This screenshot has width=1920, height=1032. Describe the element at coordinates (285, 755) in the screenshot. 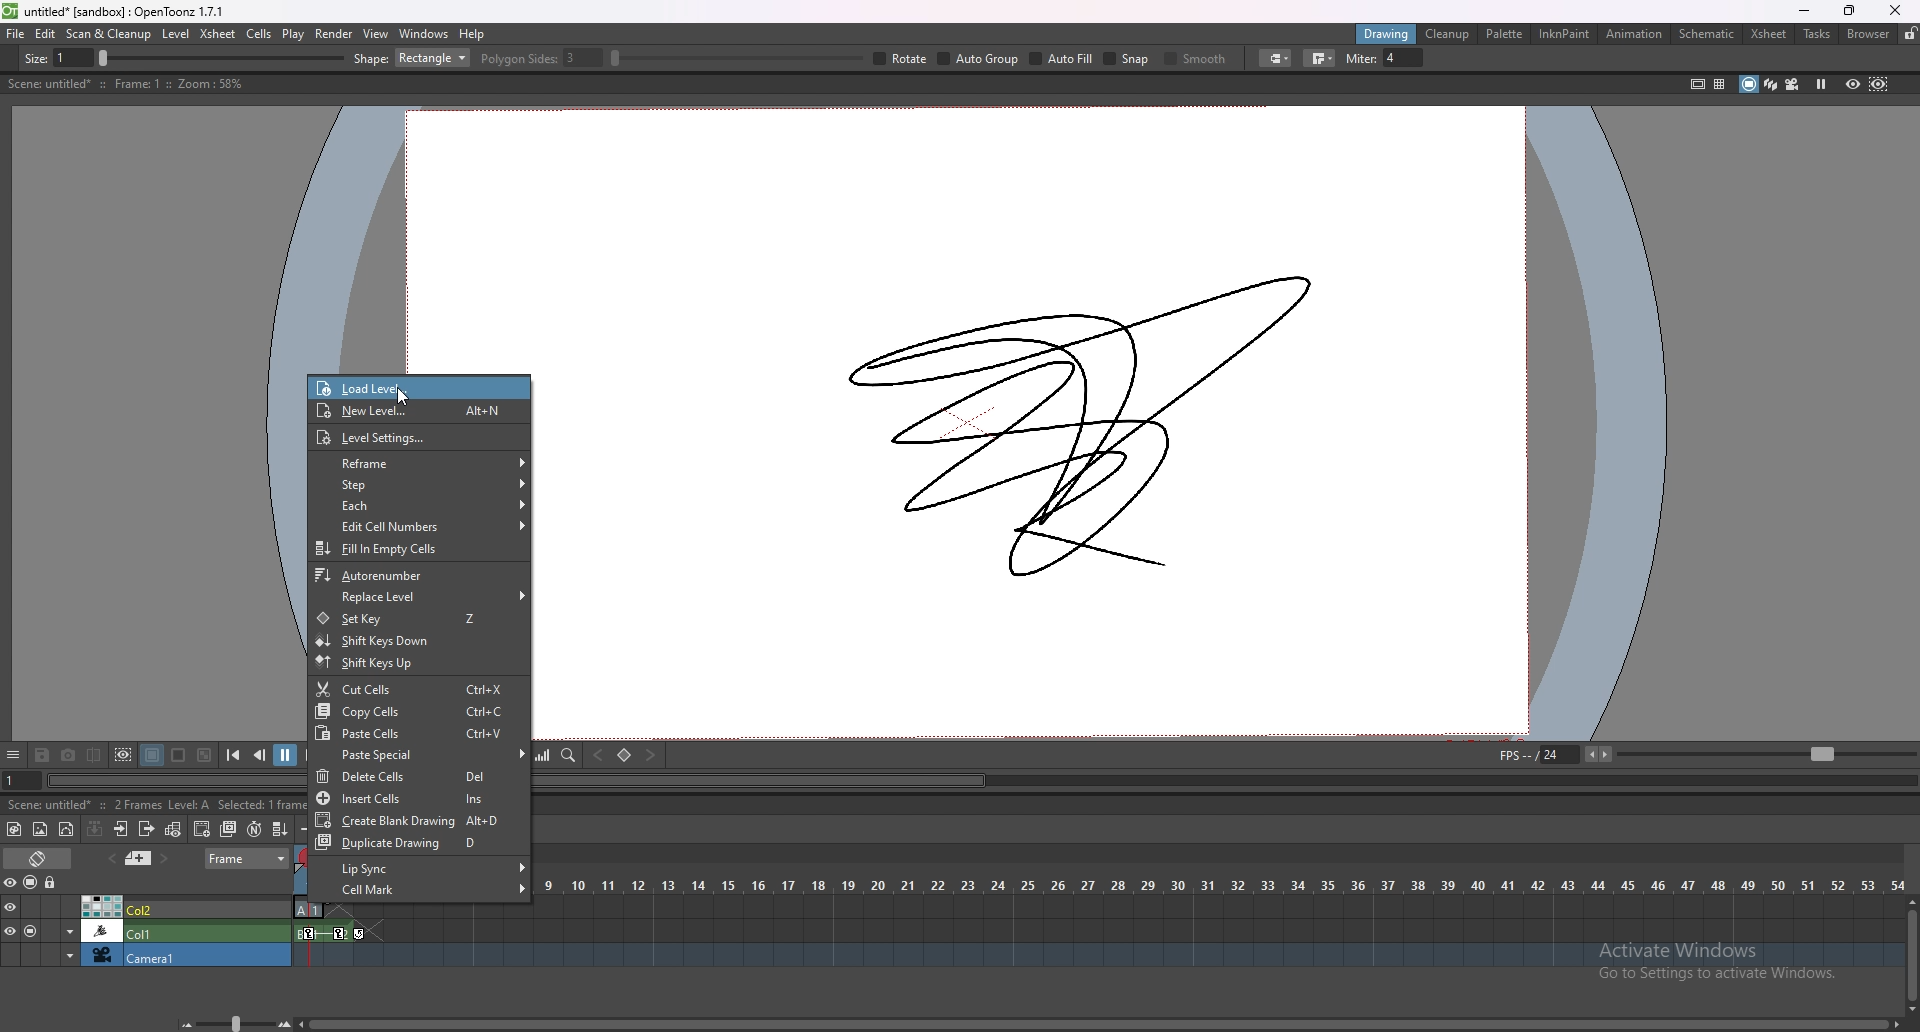

I see `pause` at that location.